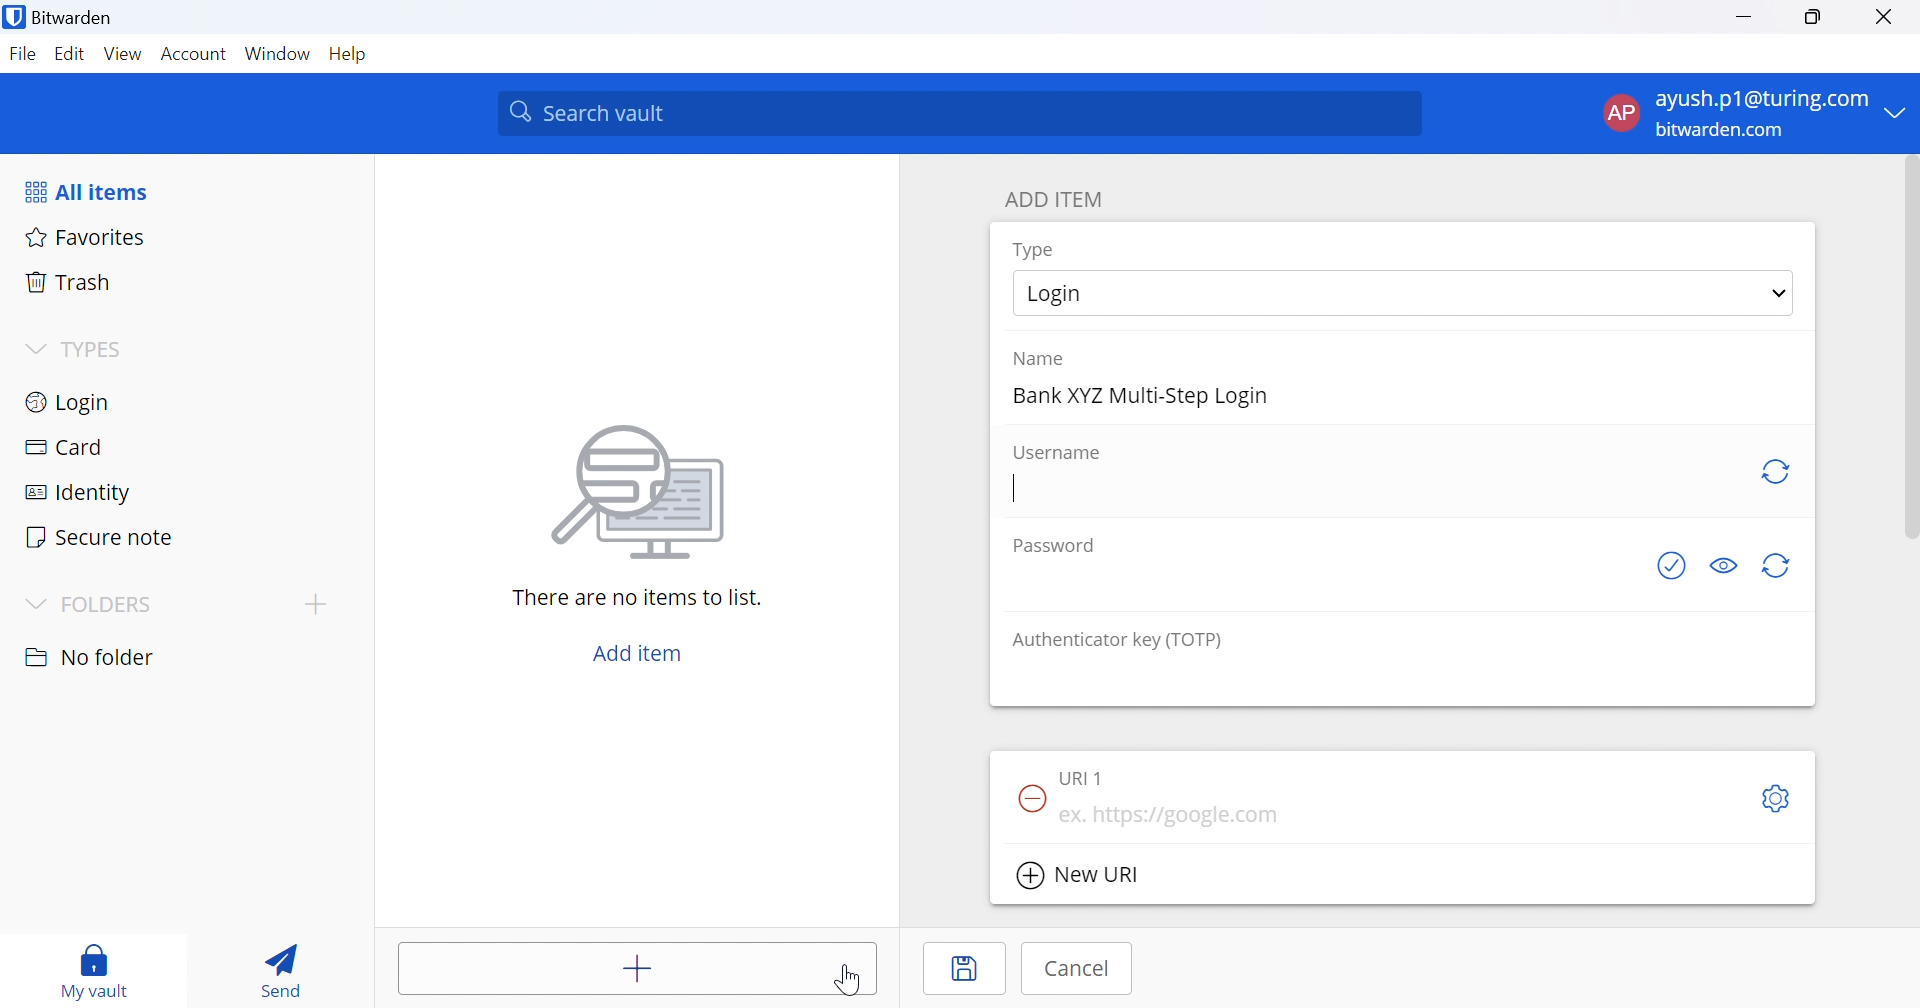 This screenshot has width=1920, height=1008. What do you see at coordinates (853, 980) in the screenshot?
I see `Cursor` at bounding box center [853, 980].